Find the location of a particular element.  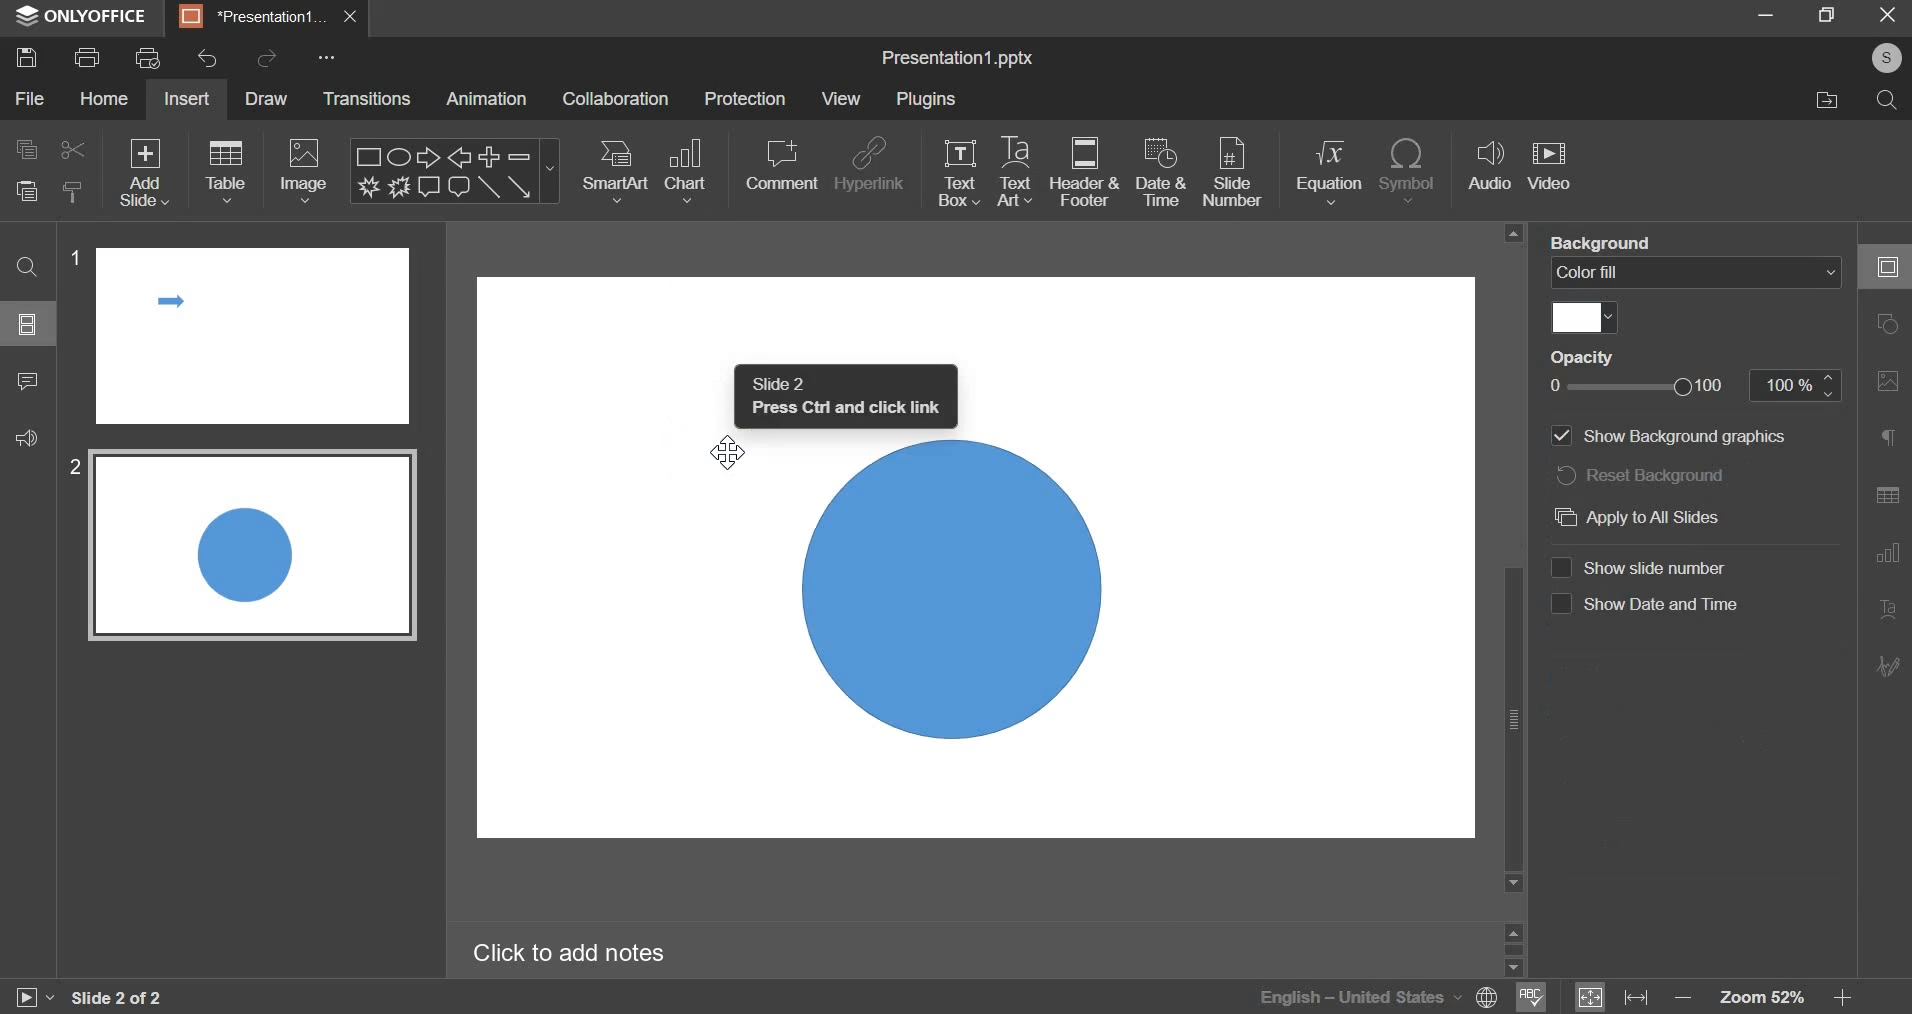

transitions is located at coordinates (363, 97).